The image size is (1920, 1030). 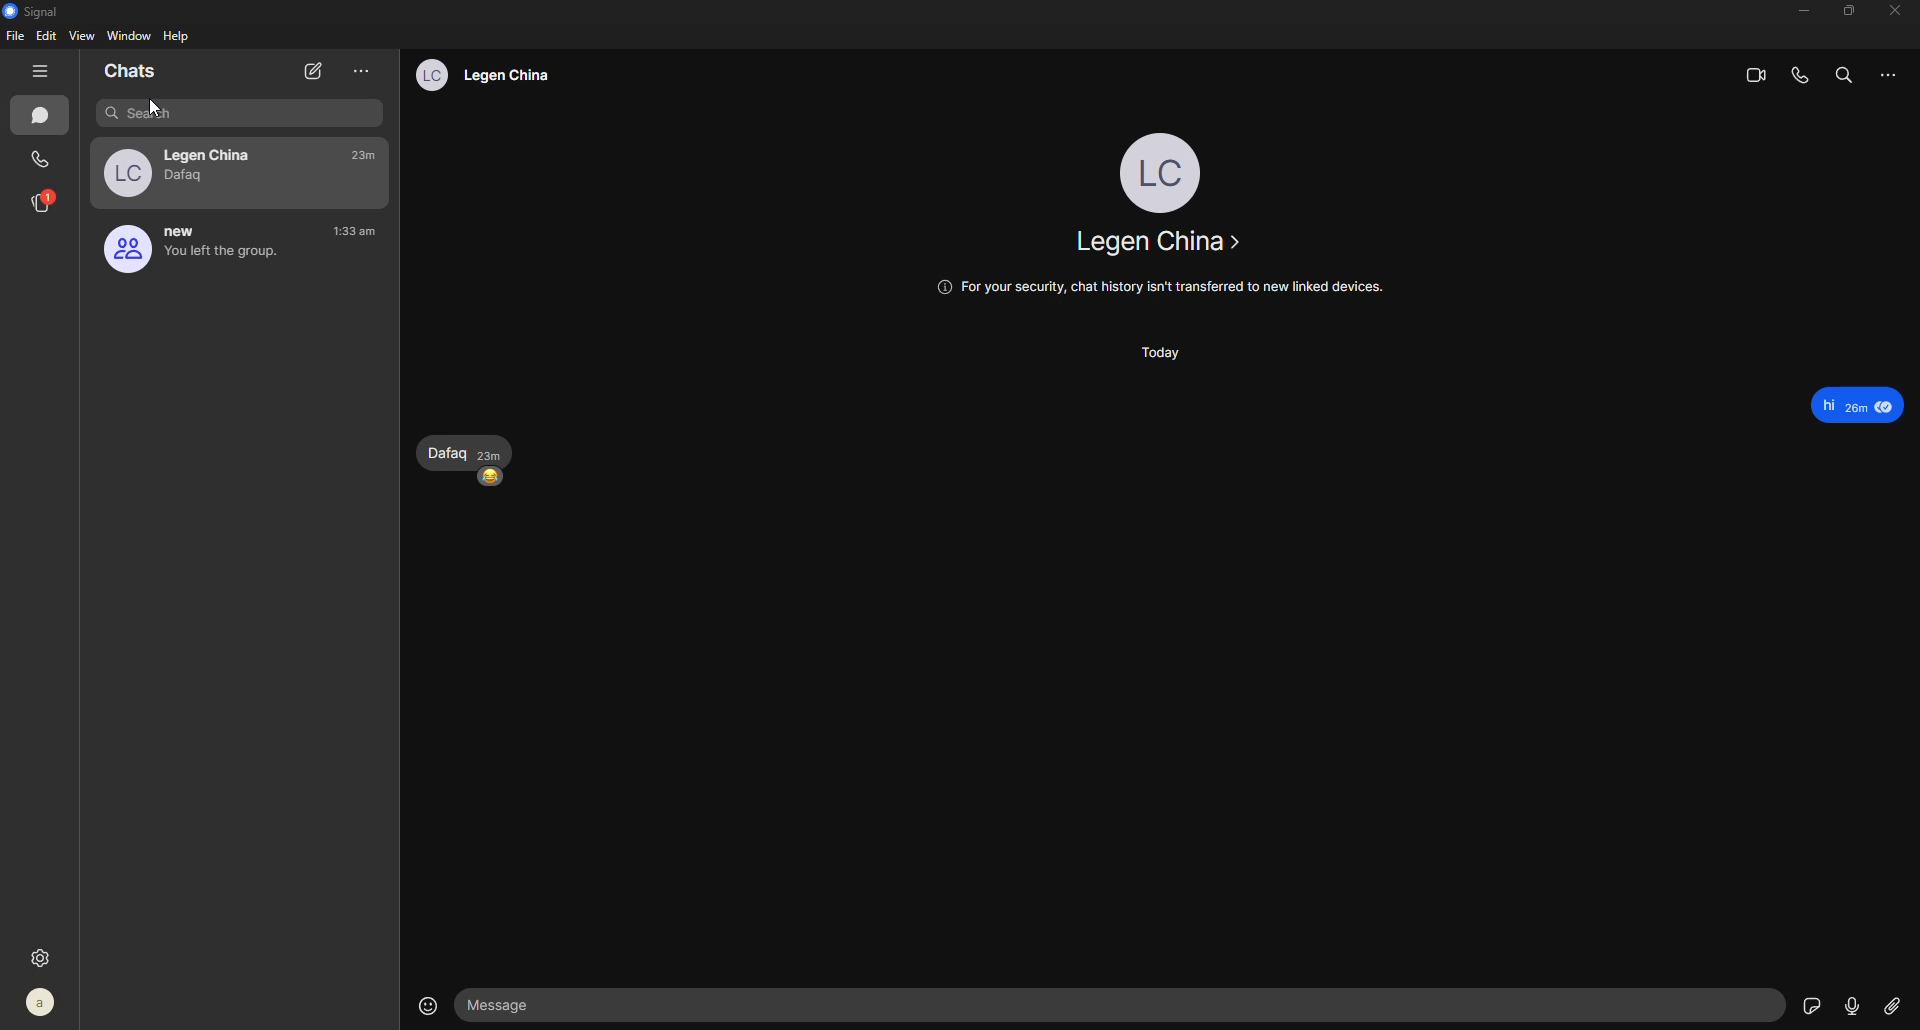 What do you see at coordinates (1851, 1006) in the screenshot?
I see `record` at bounding box center [1851, 1006].